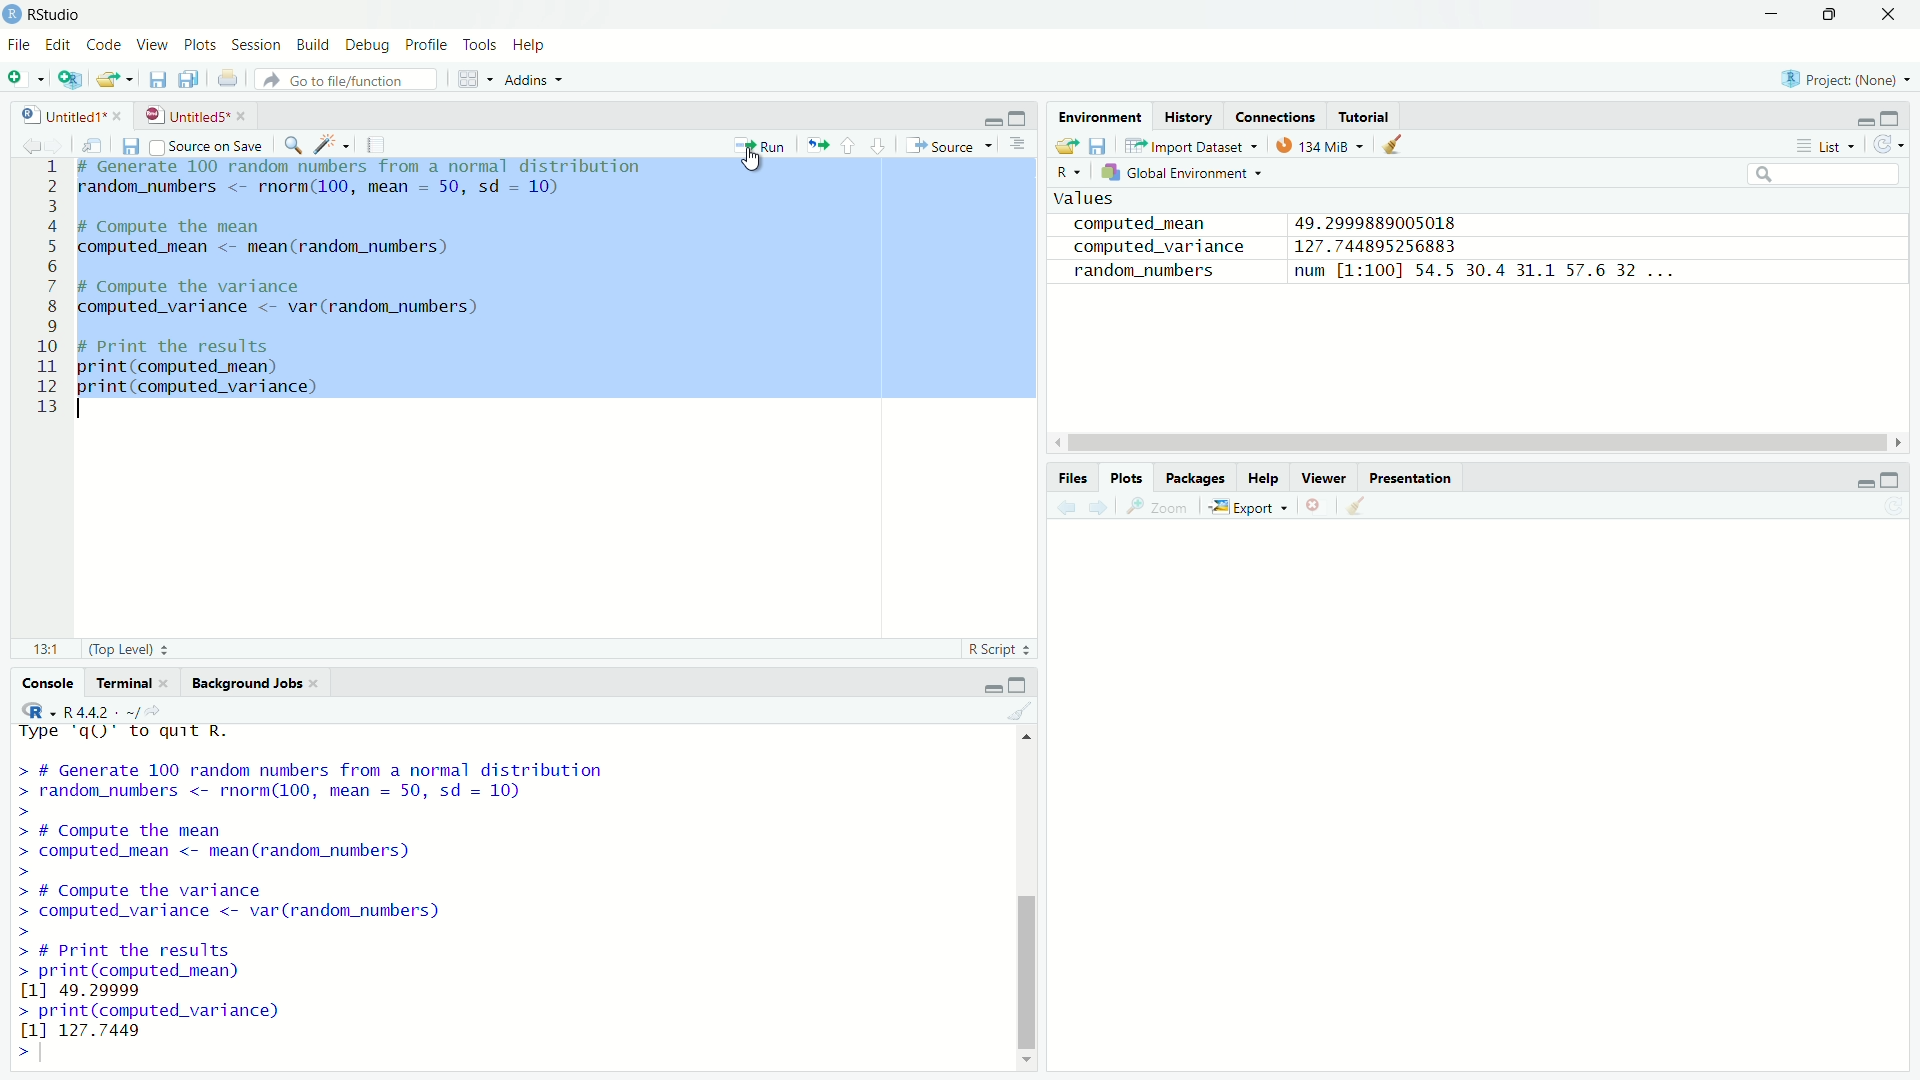  I want to click on typing cursor, so click(48, 1055).